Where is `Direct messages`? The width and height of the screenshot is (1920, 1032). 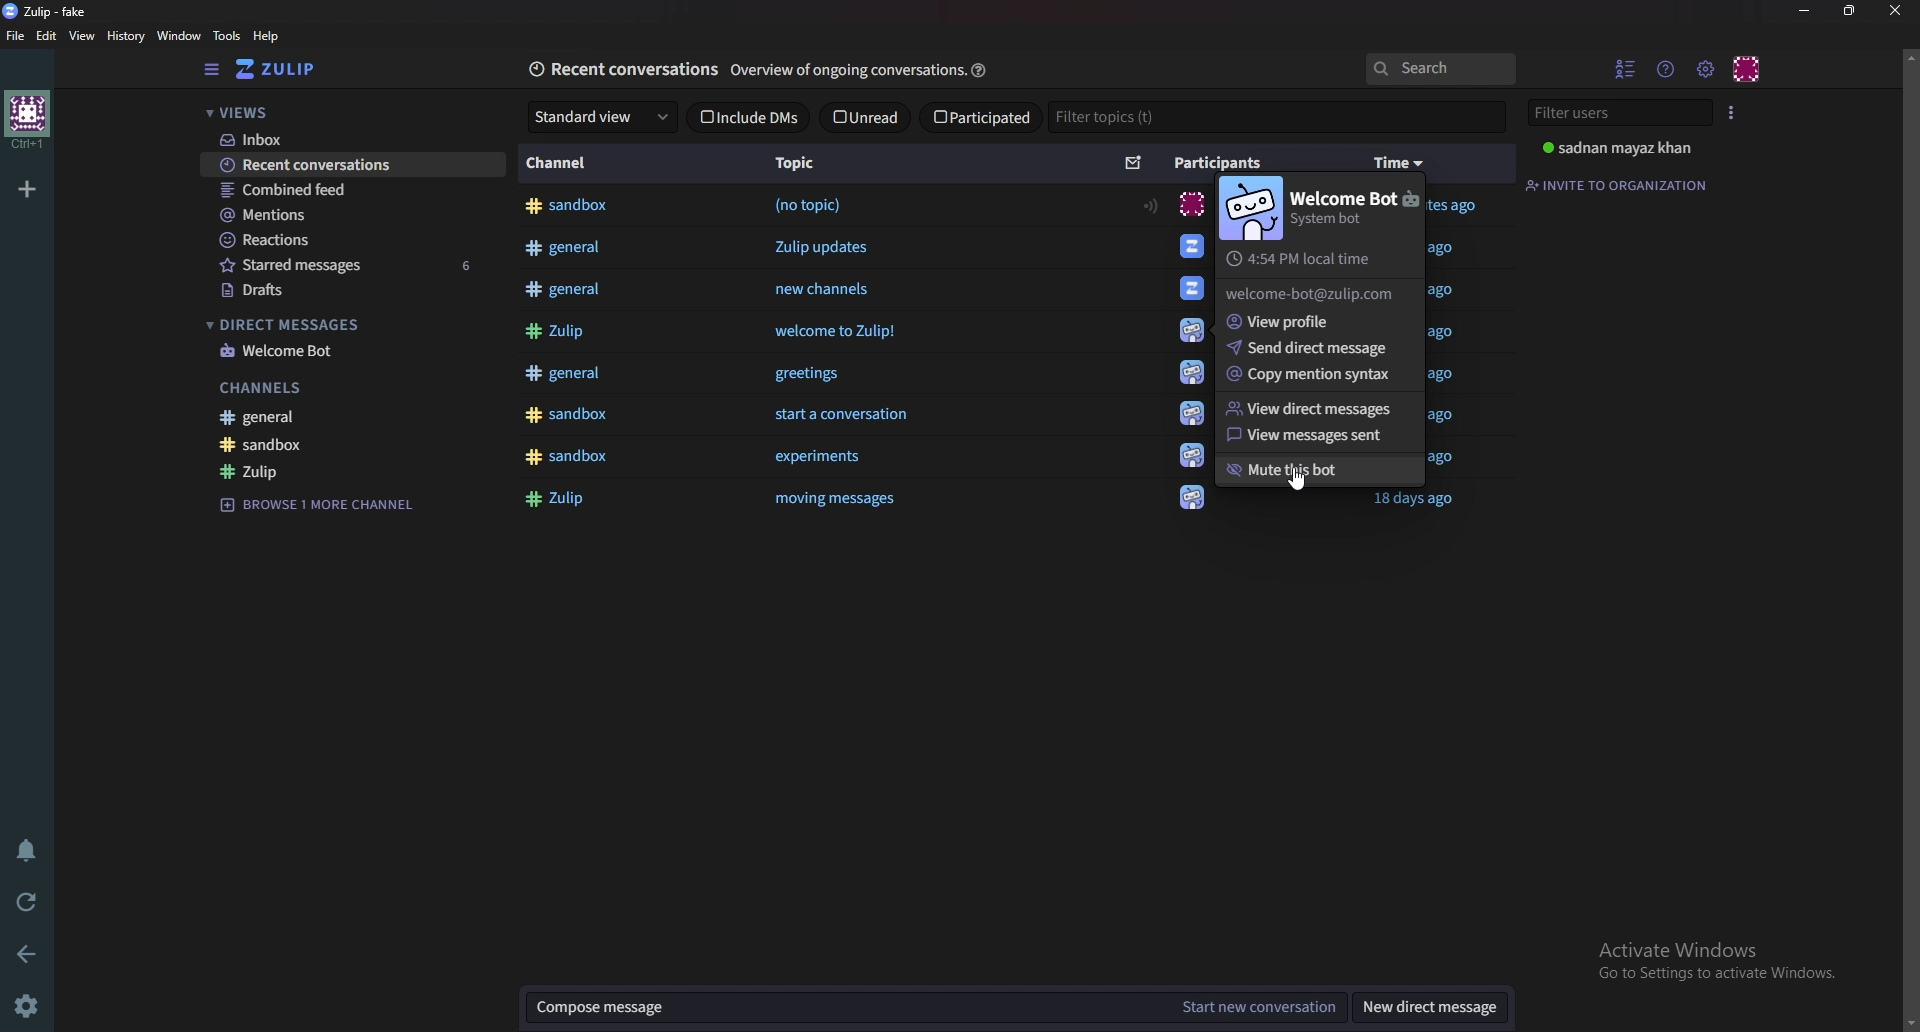
Direct messages is located at coordinates (348, 322).